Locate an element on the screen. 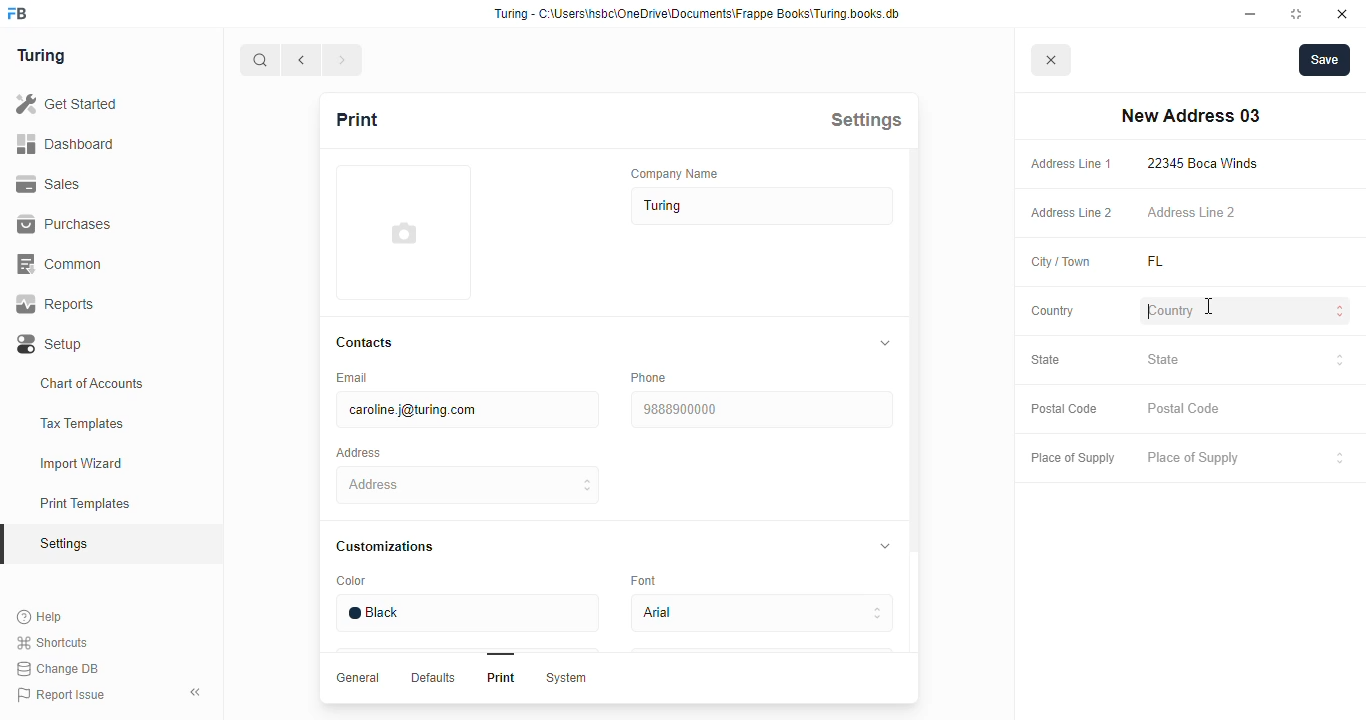  report issue is located at coordinates (61, 695).